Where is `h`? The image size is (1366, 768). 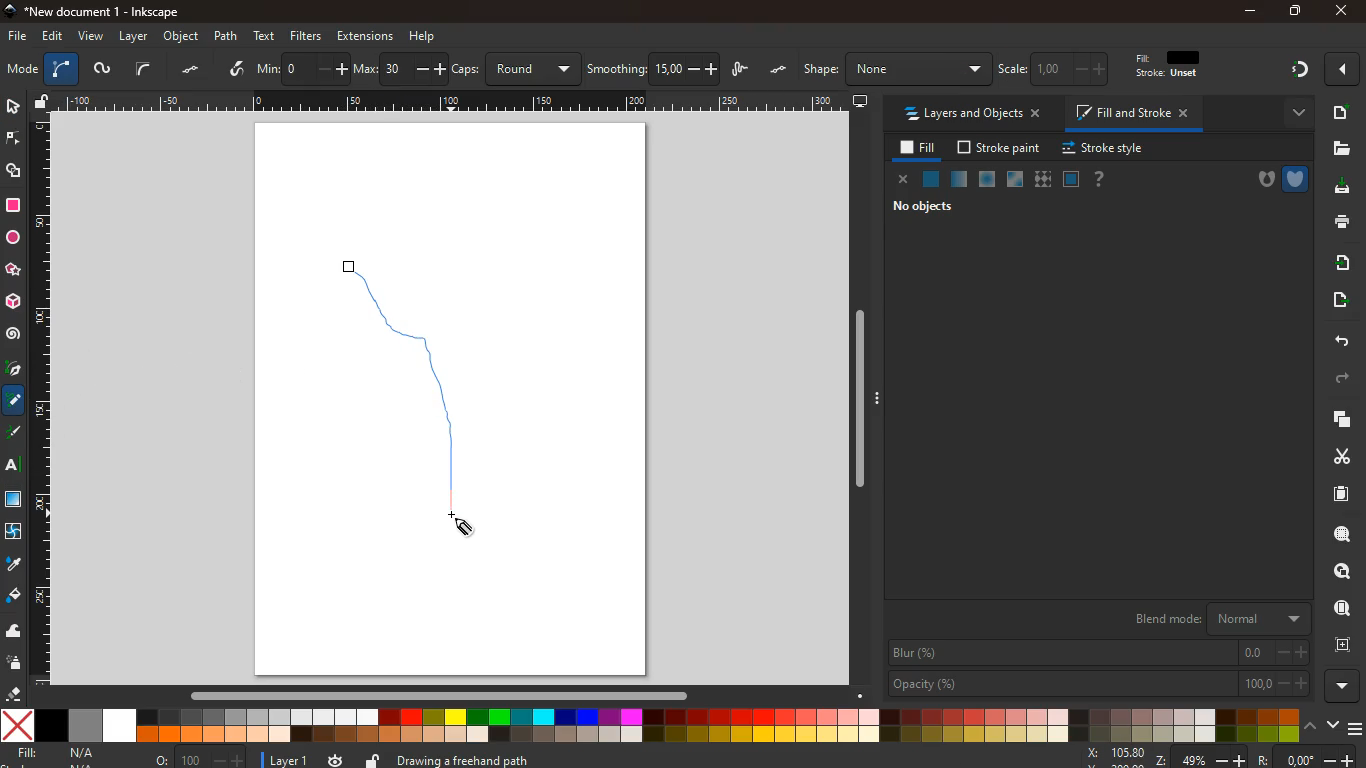
h is located at coordinates (895, 69).